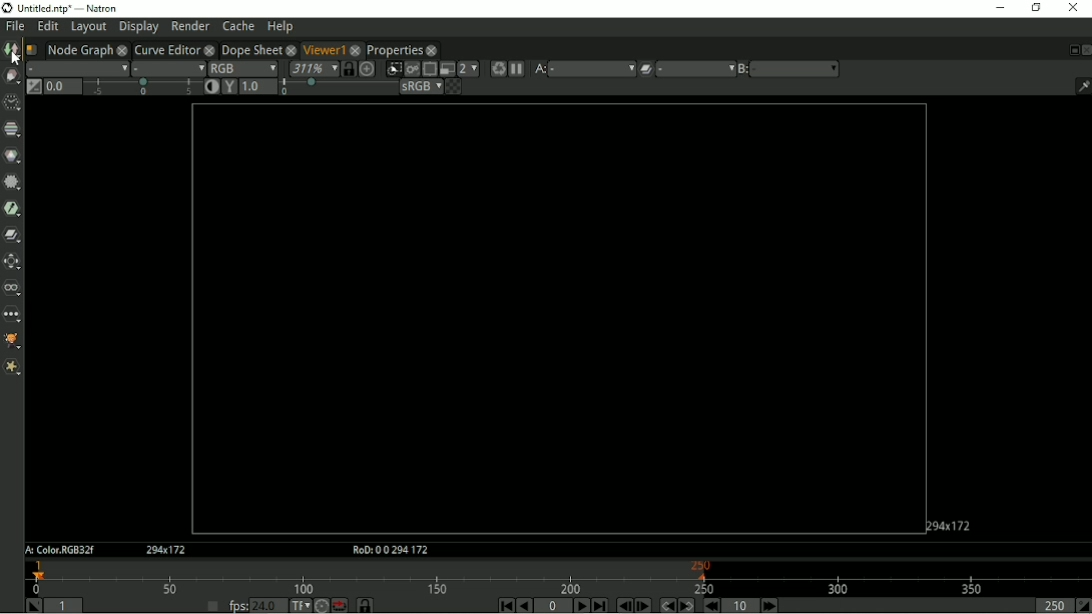 The image size is (1092, 614). What do you see at coordinates (950, 524) in the screenshot?
I see `Aspect` at bounding box center [950, 524].